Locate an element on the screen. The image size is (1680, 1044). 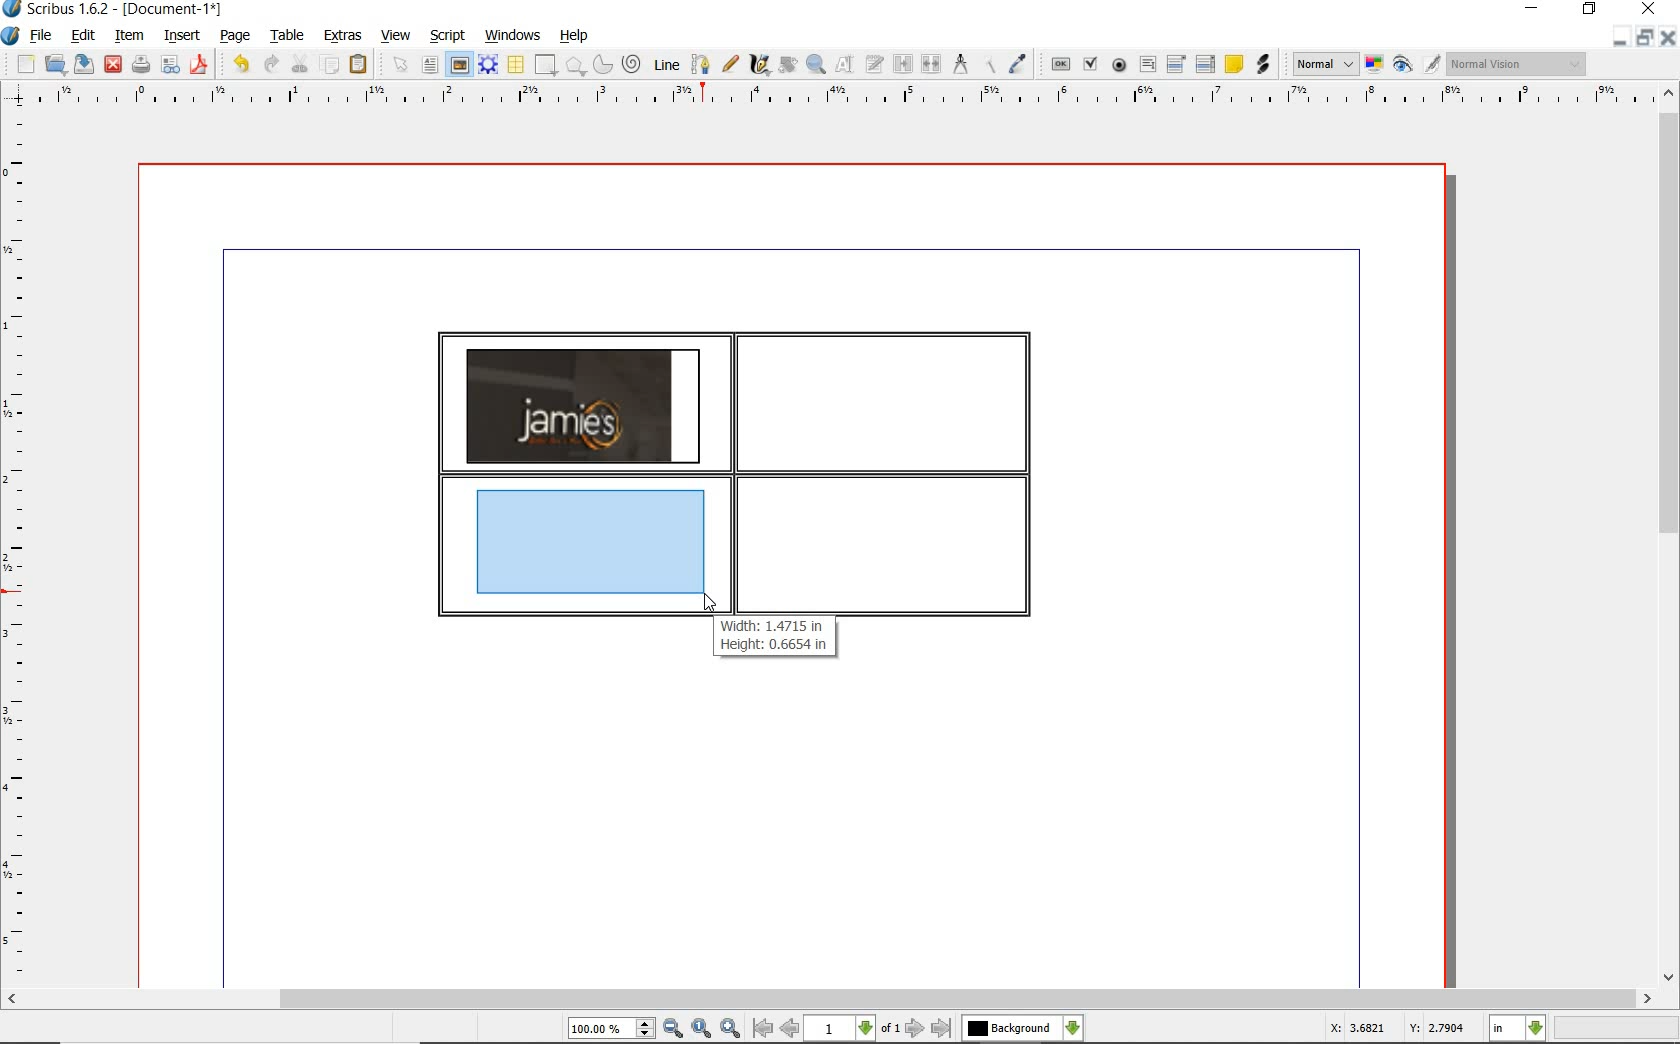
edit text with story editor is located at coordinates (875, 63).